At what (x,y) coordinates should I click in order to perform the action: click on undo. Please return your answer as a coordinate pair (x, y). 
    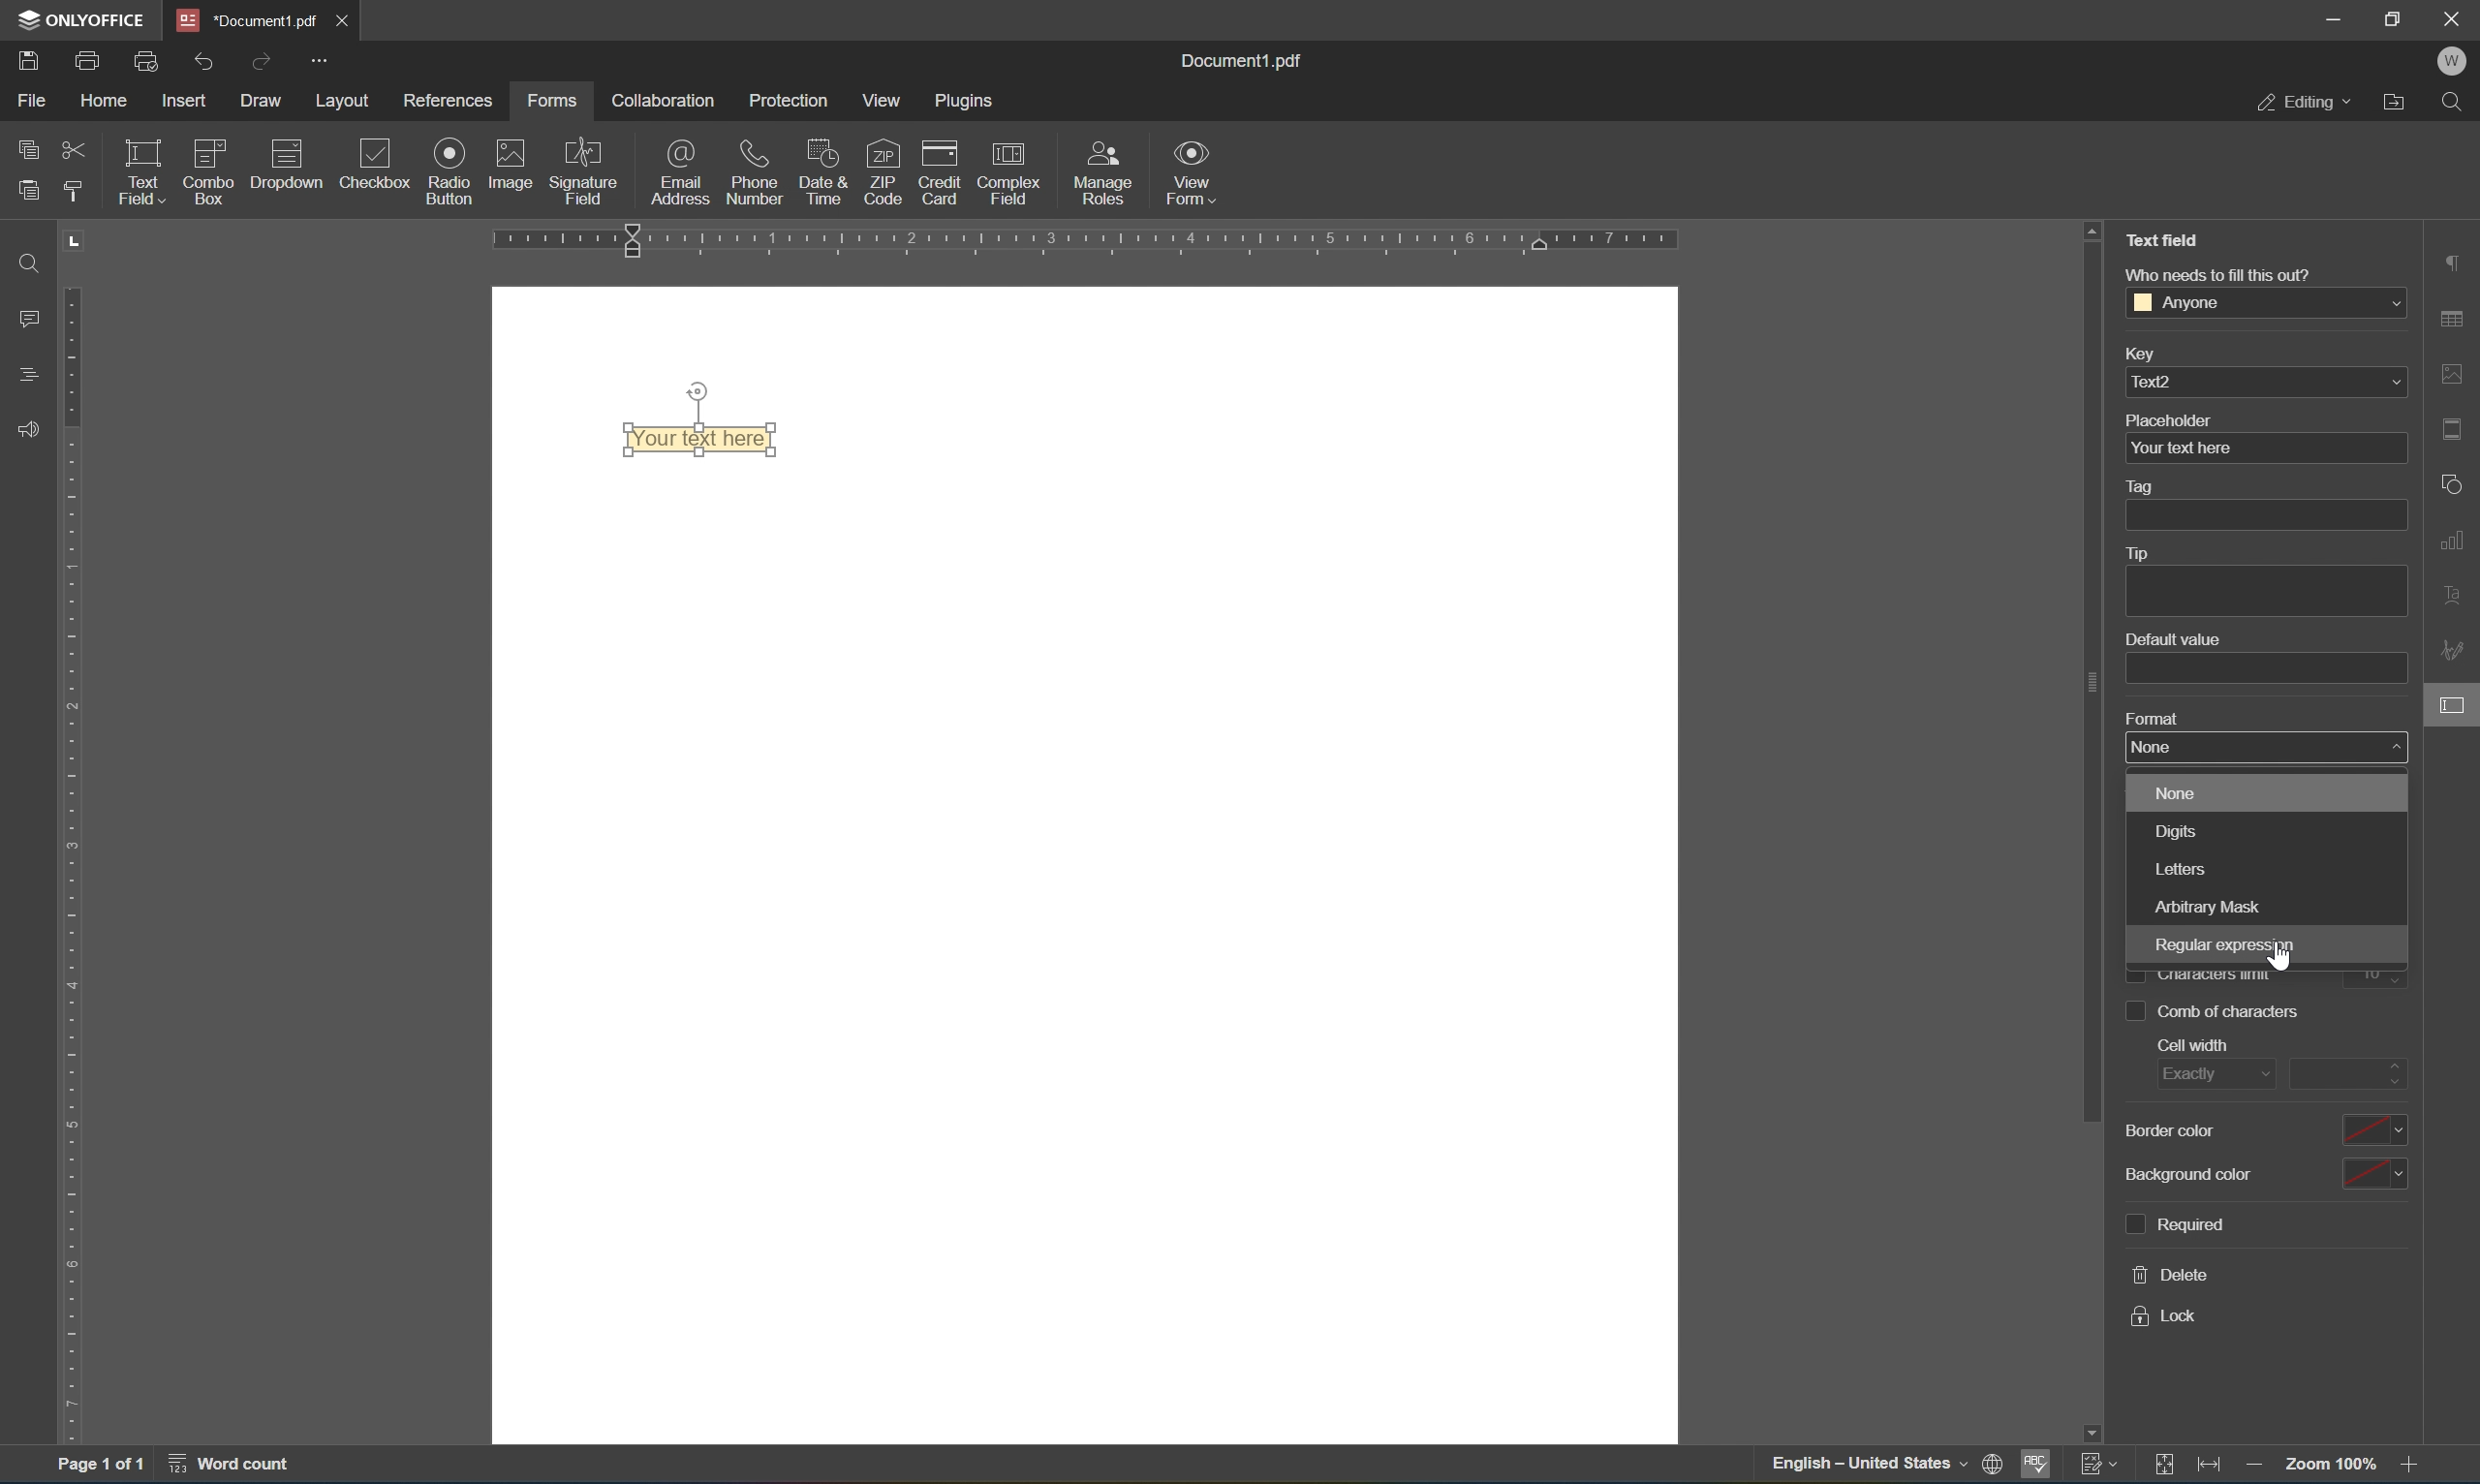
    Looking at the image, I should click on (205, 61).